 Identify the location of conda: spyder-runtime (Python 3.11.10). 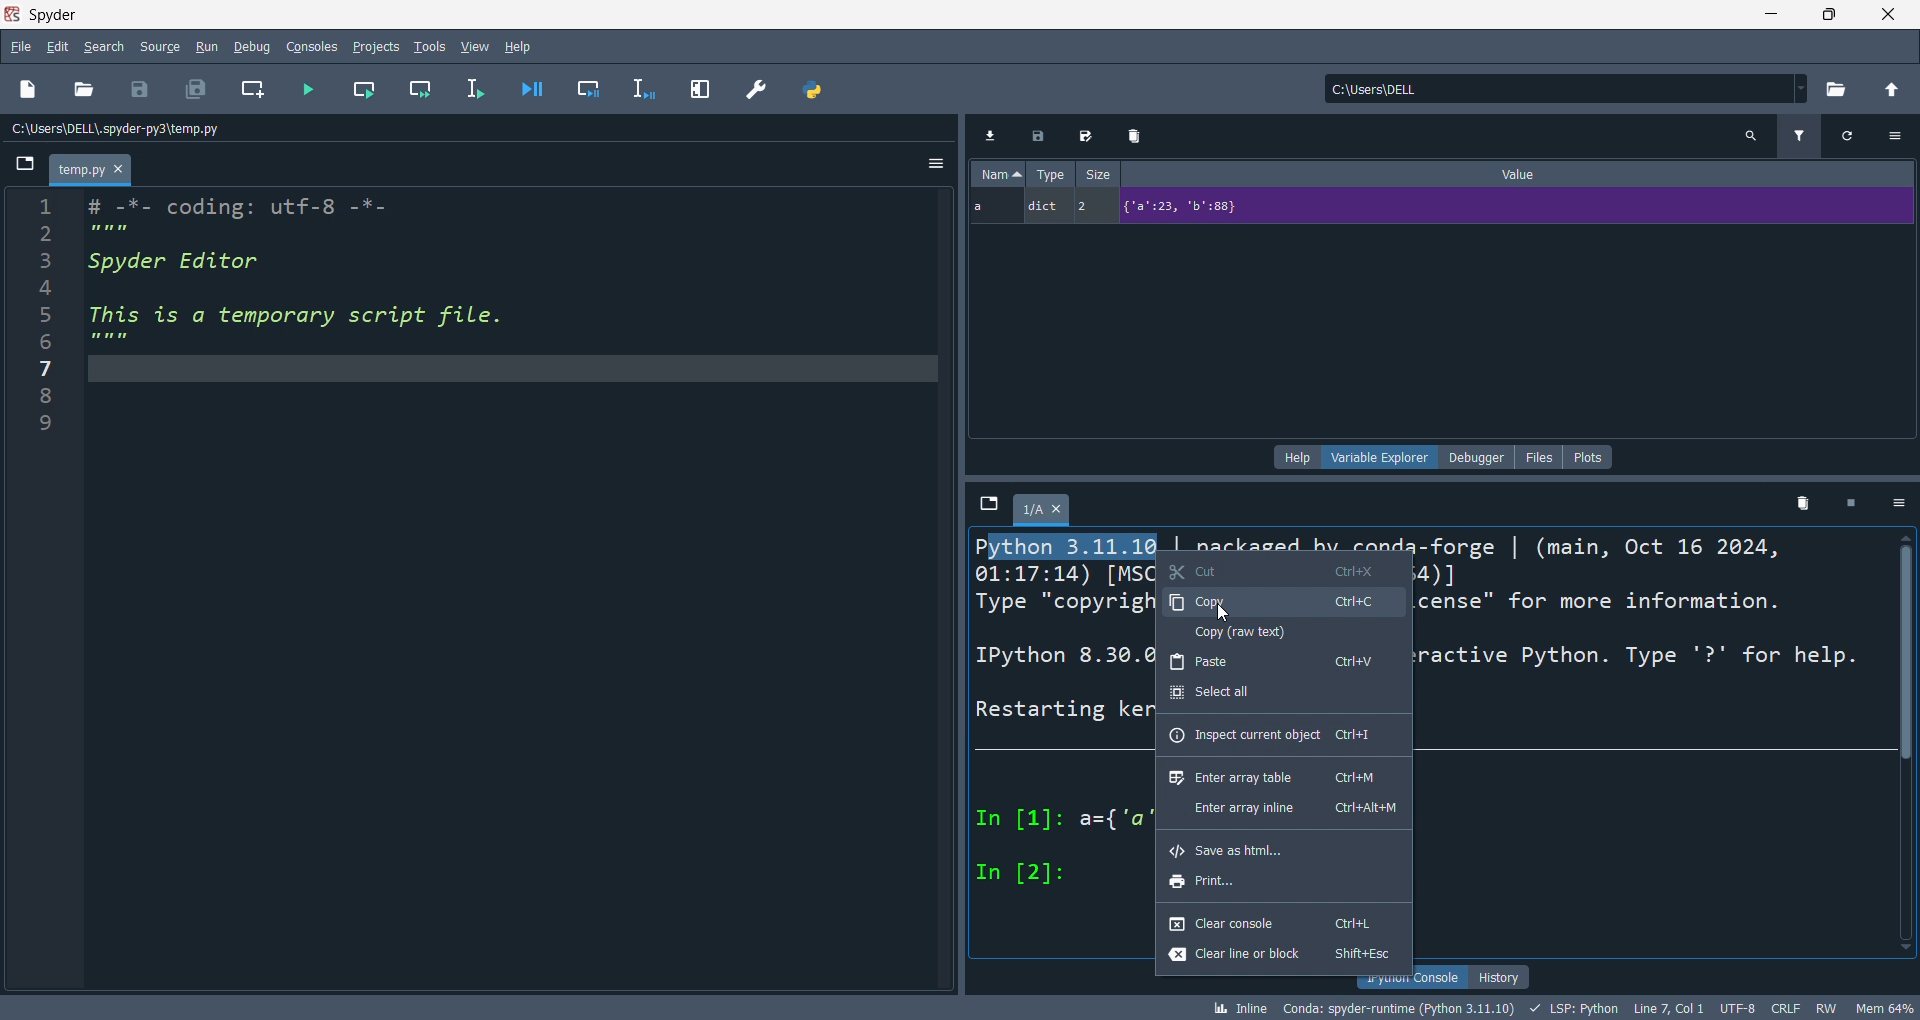
(1394, 1010).